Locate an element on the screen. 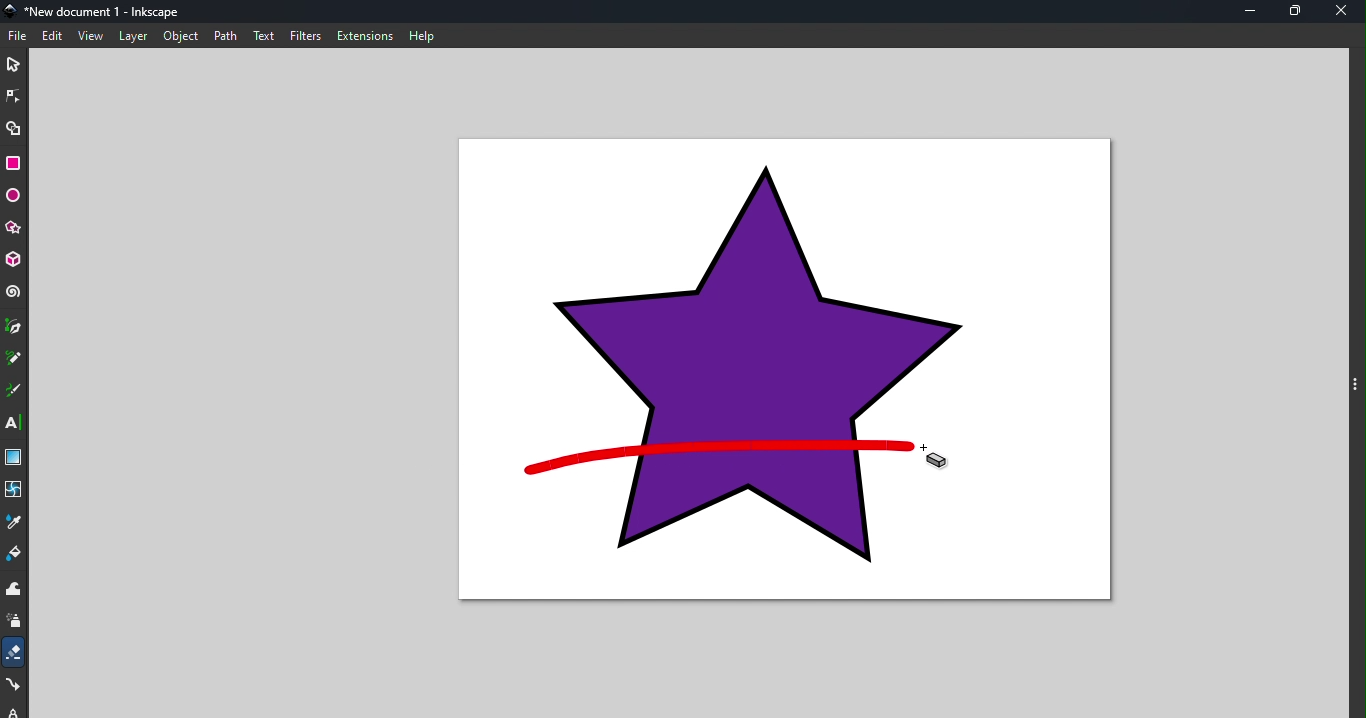 This screenshot has height=718, width=1366. view is located at coordinates (91, 37).